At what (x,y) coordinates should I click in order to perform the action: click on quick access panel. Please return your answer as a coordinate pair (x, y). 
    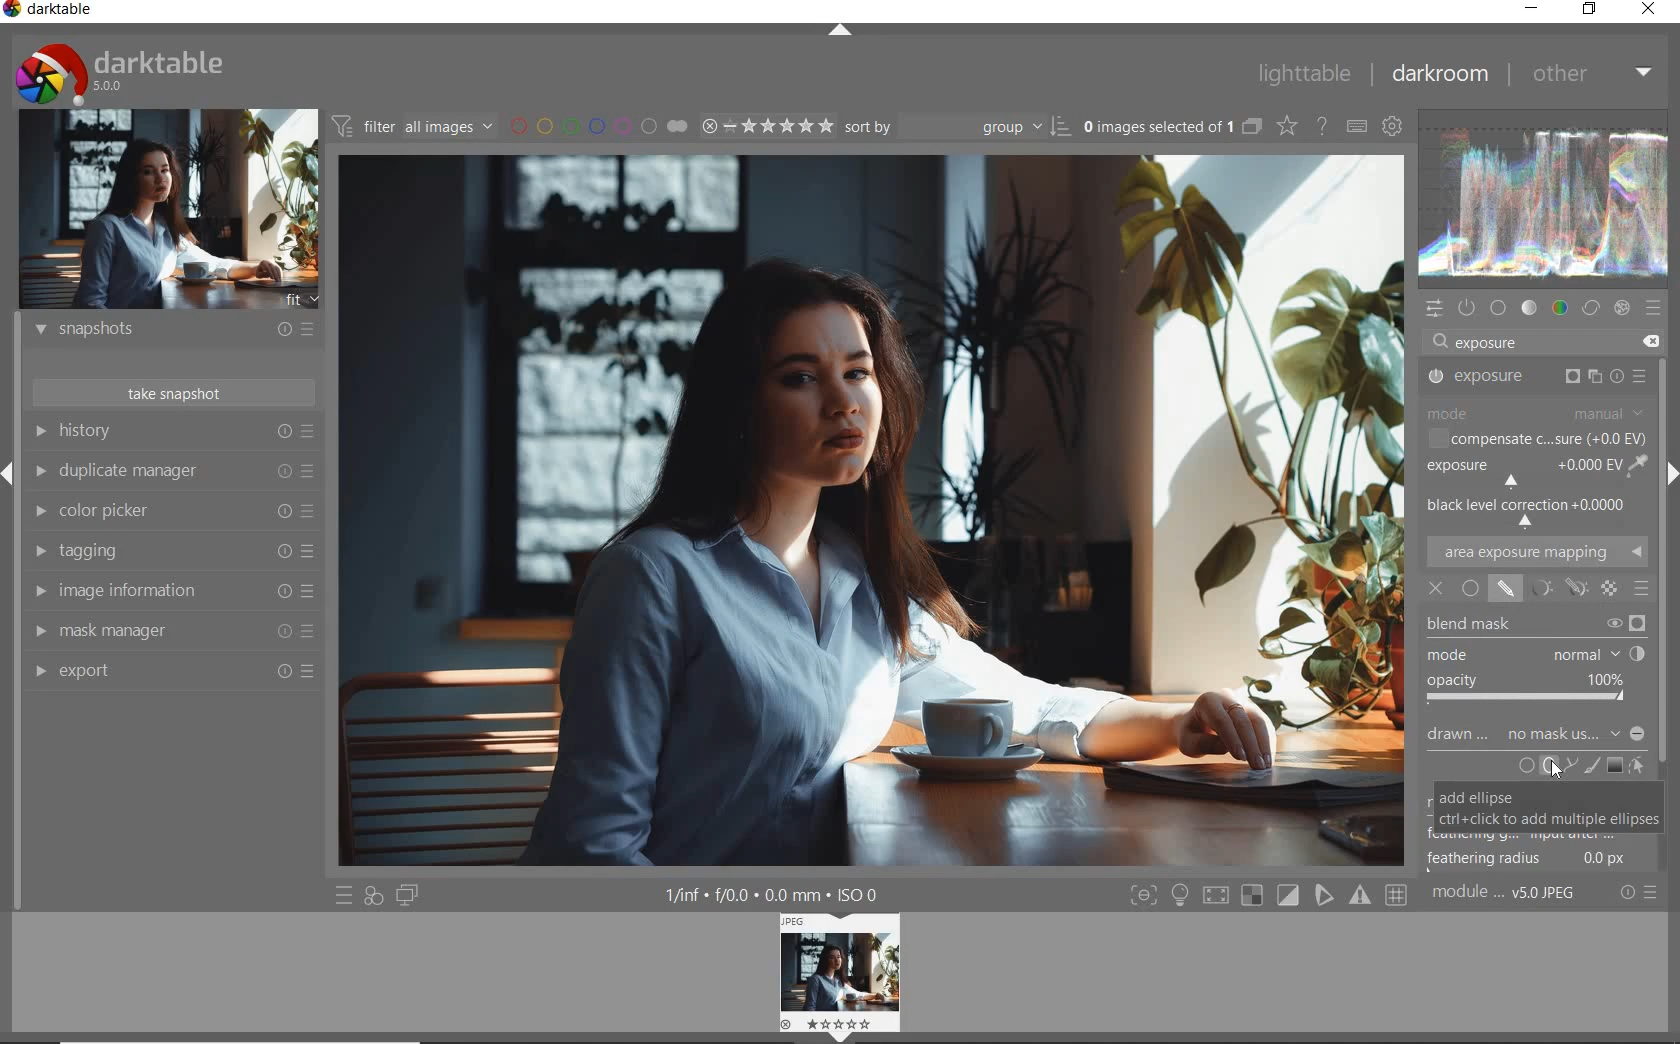
    Looking at the image, I should click on (1435, 309).